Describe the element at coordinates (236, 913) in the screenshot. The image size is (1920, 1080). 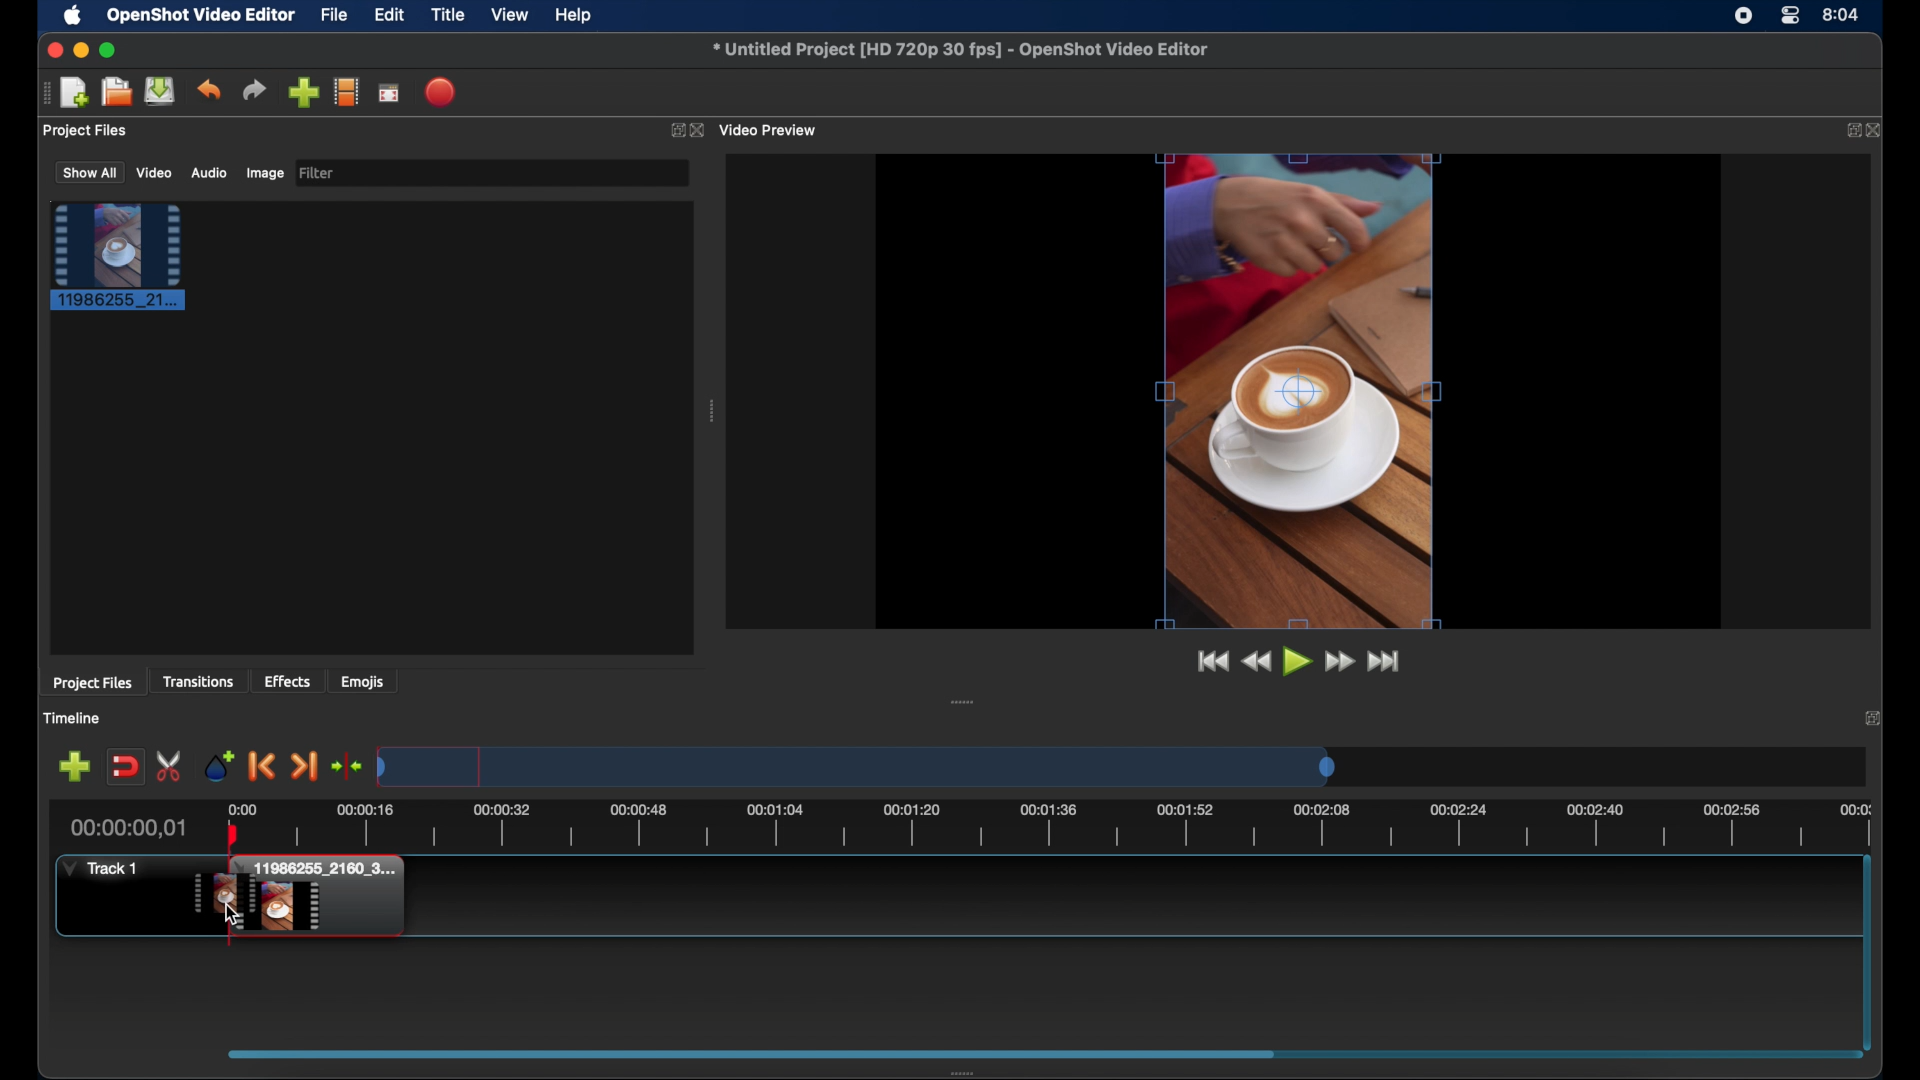
I see `cursor` at that location.